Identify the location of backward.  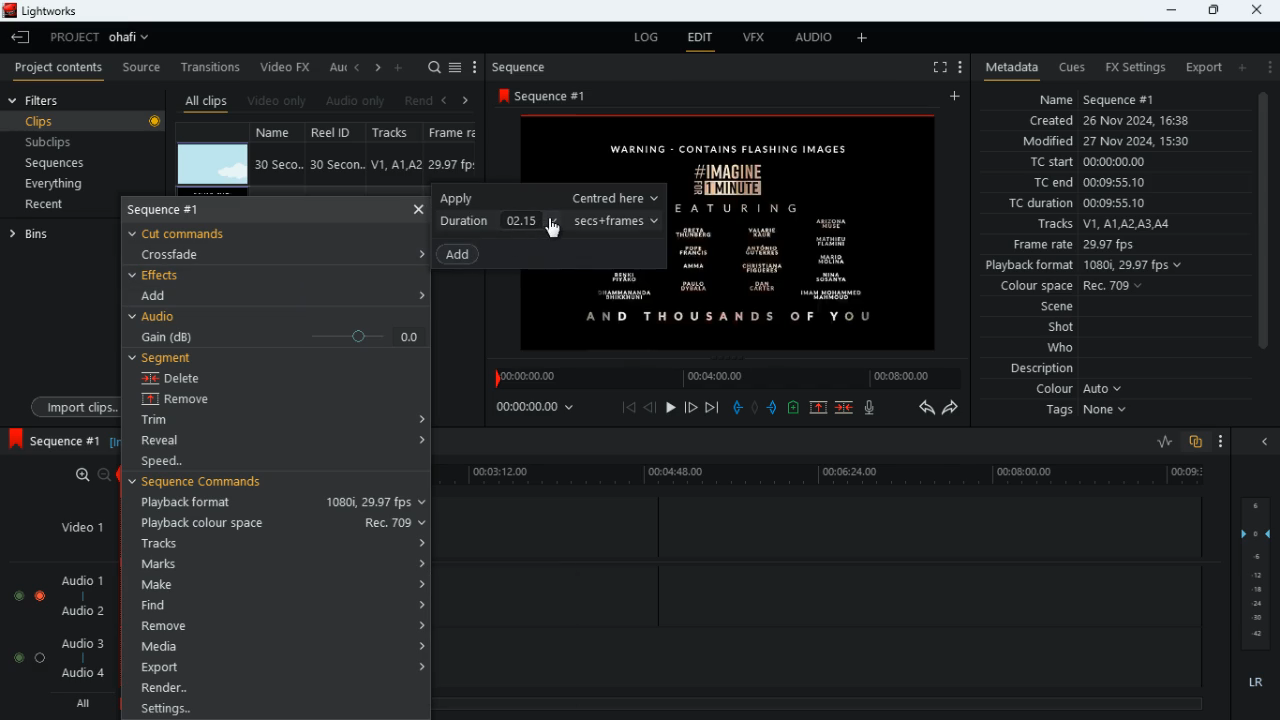
(926, 407).